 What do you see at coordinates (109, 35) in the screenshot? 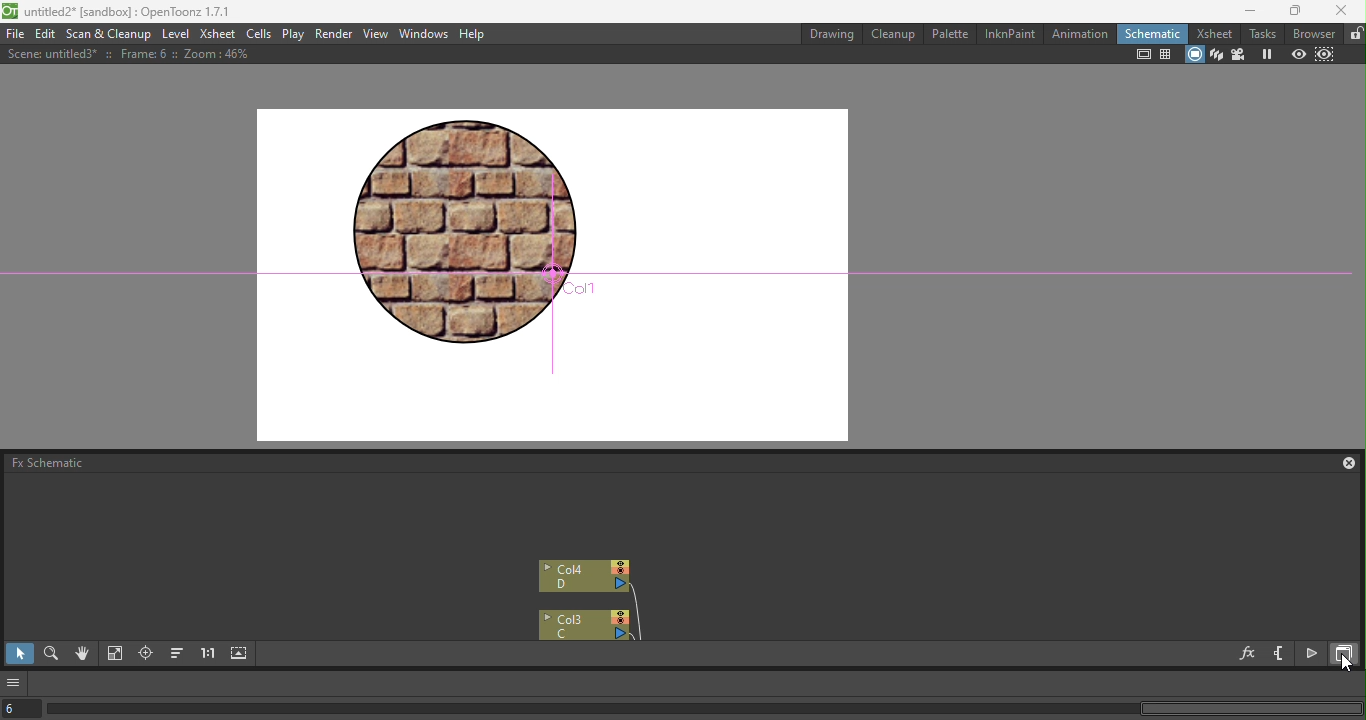
I see `Scan & Cleanup` at bounding box center [109, 35].